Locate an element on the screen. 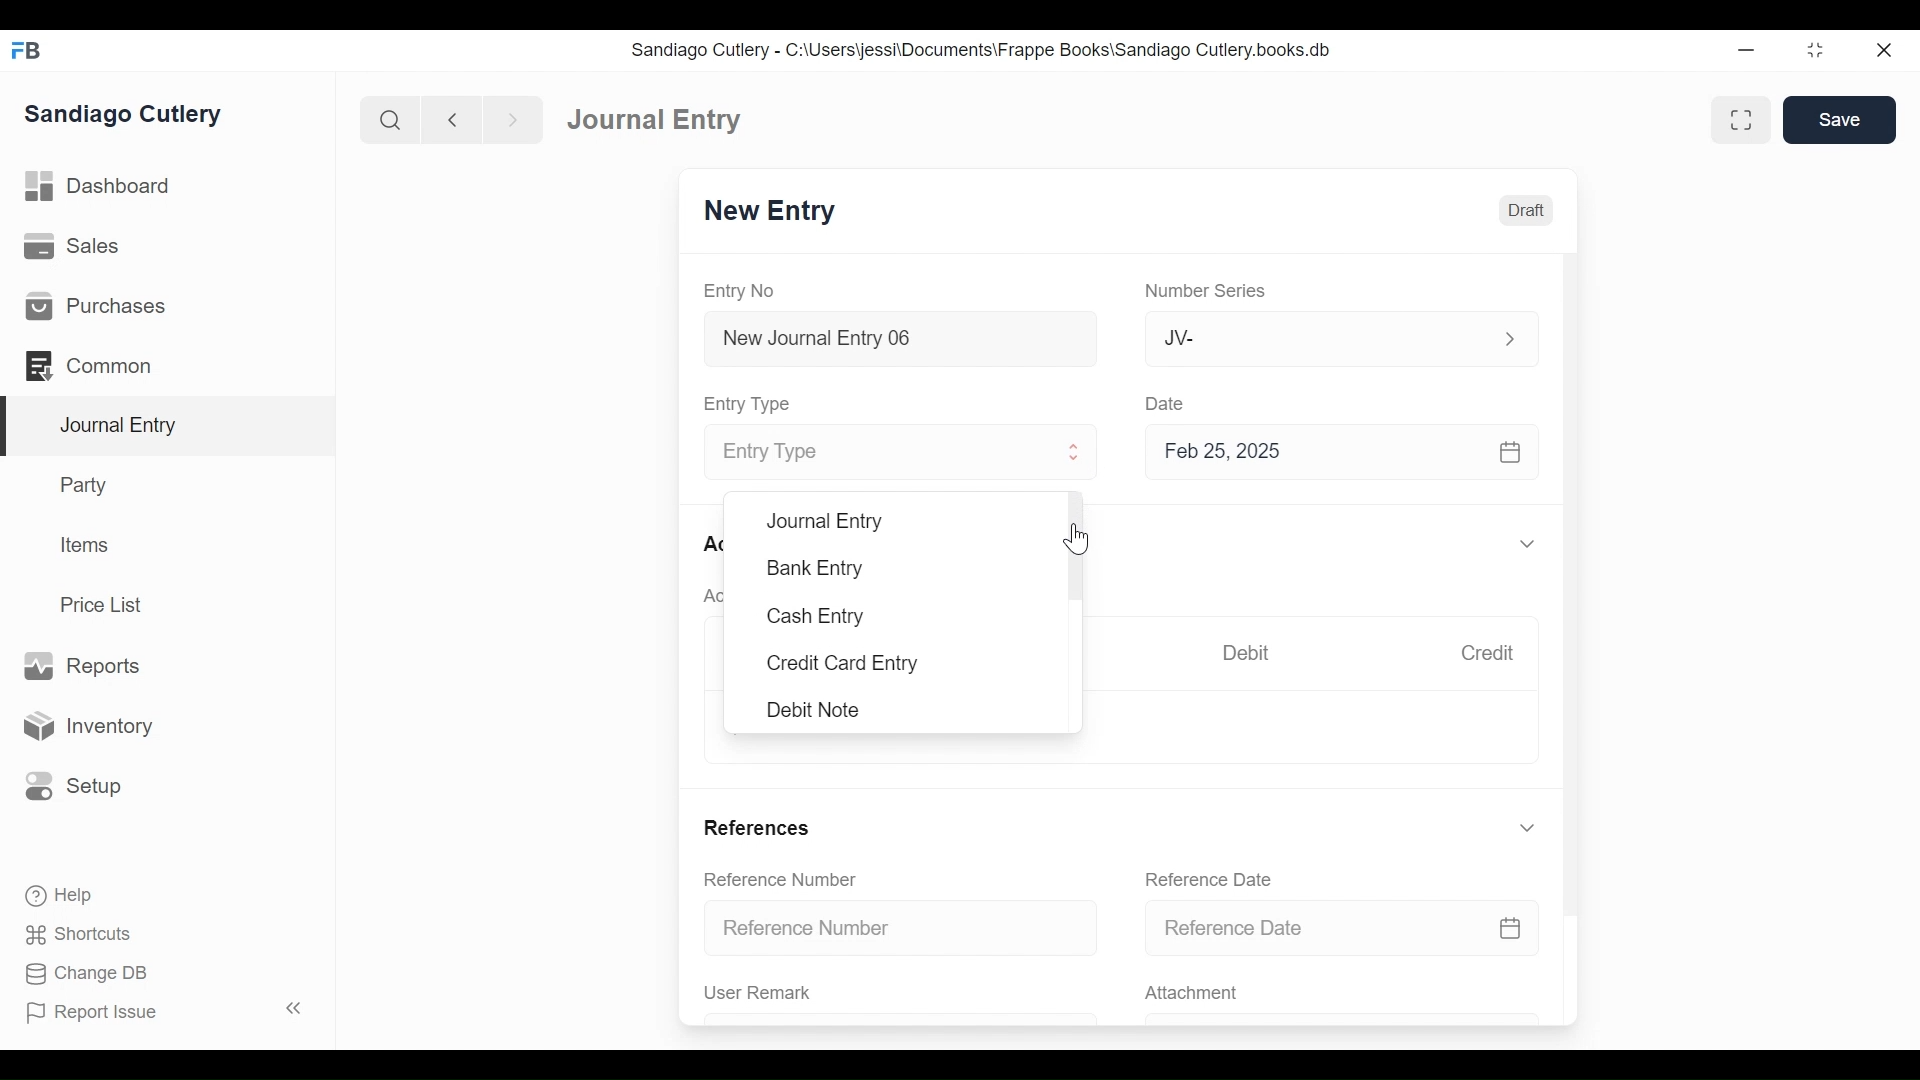  Change DB is located at coordinates (90, 976).